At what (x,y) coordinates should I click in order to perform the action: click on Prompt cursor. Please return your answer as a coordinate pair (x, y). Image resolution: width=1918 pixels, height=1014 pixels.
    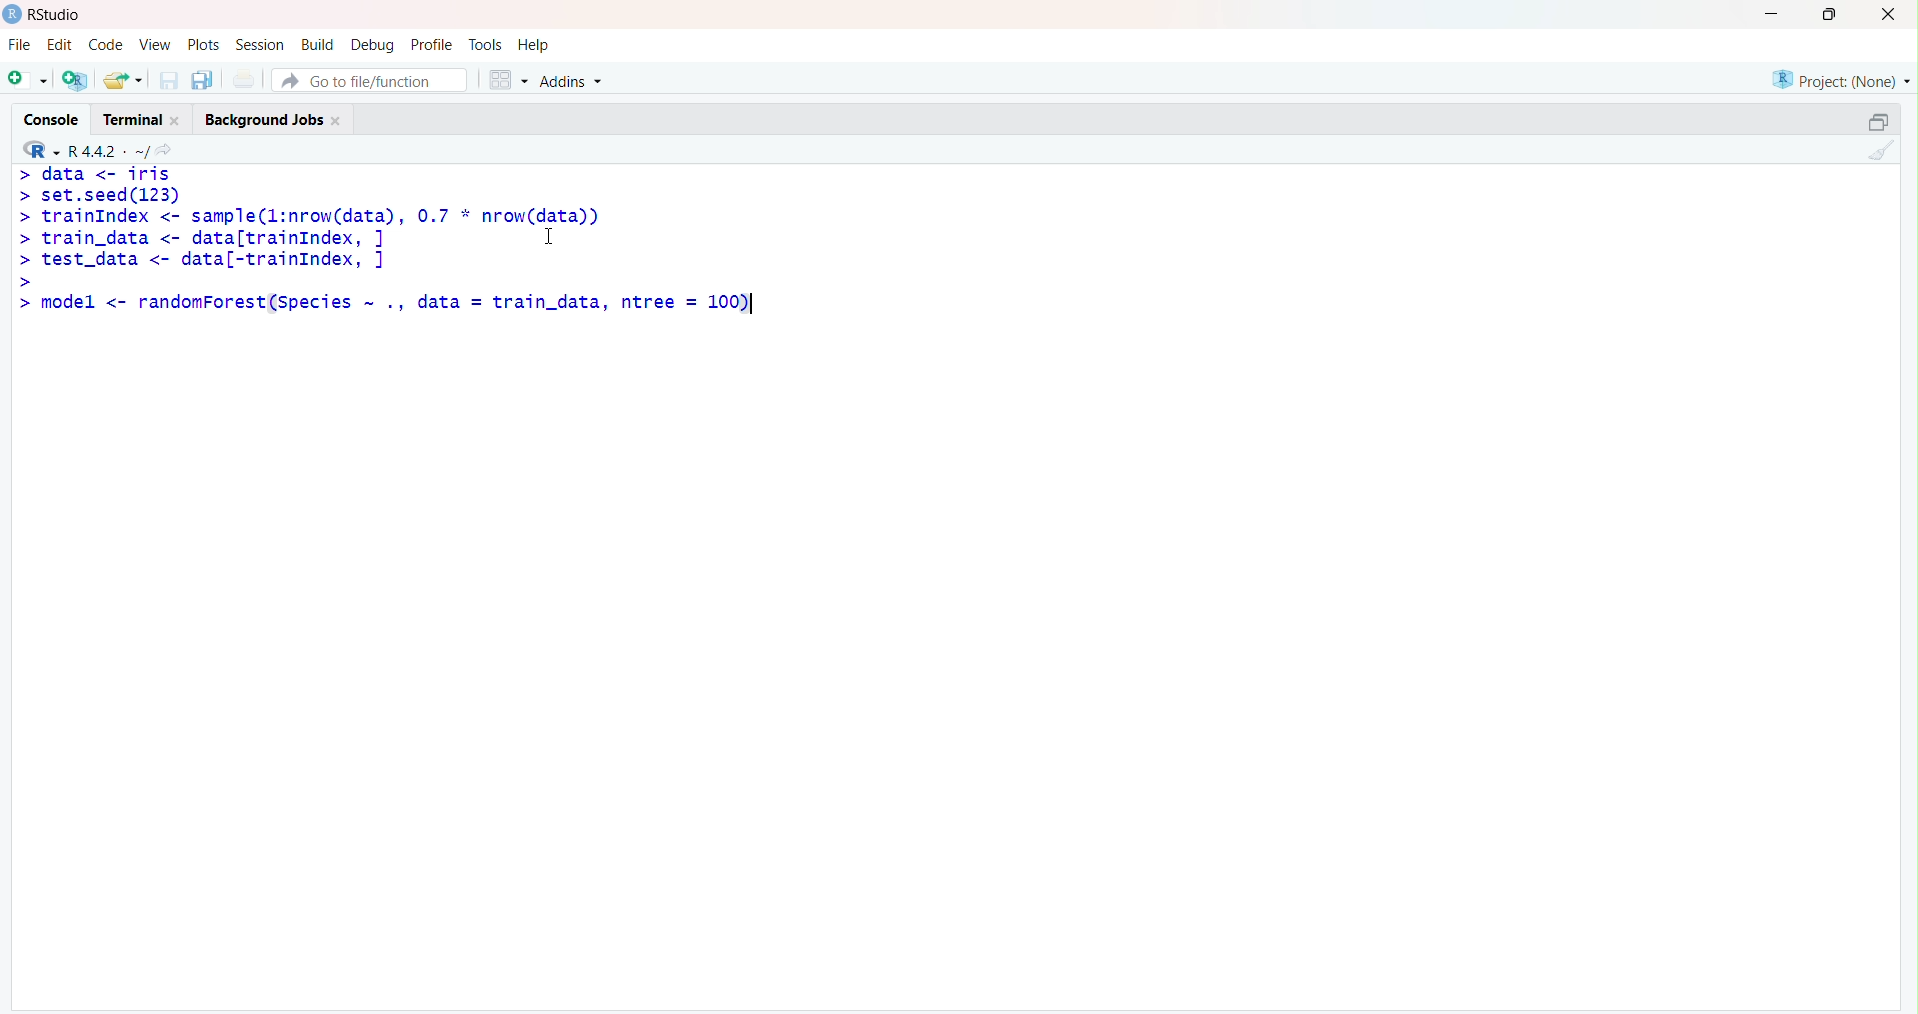
    Looking at the image, I should click on (19, 302).